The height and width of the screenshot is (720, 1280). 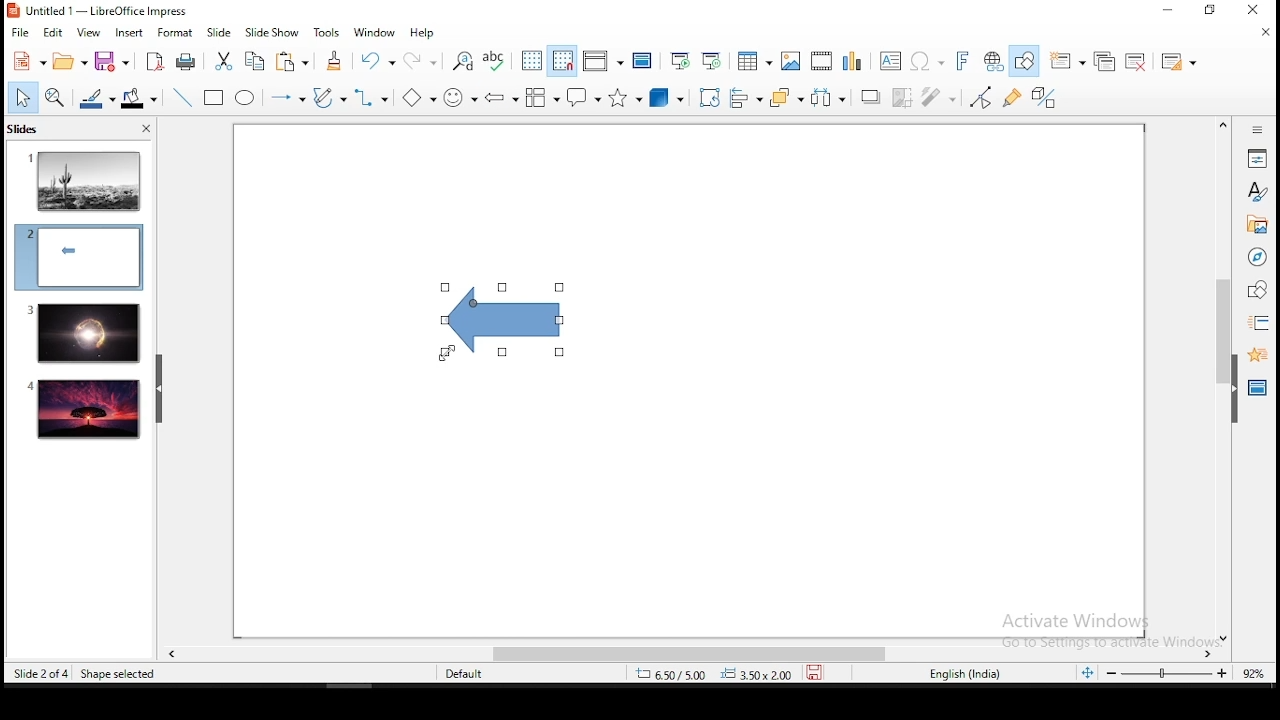 I want to click on callout shapes, so click(x=586, y=98).